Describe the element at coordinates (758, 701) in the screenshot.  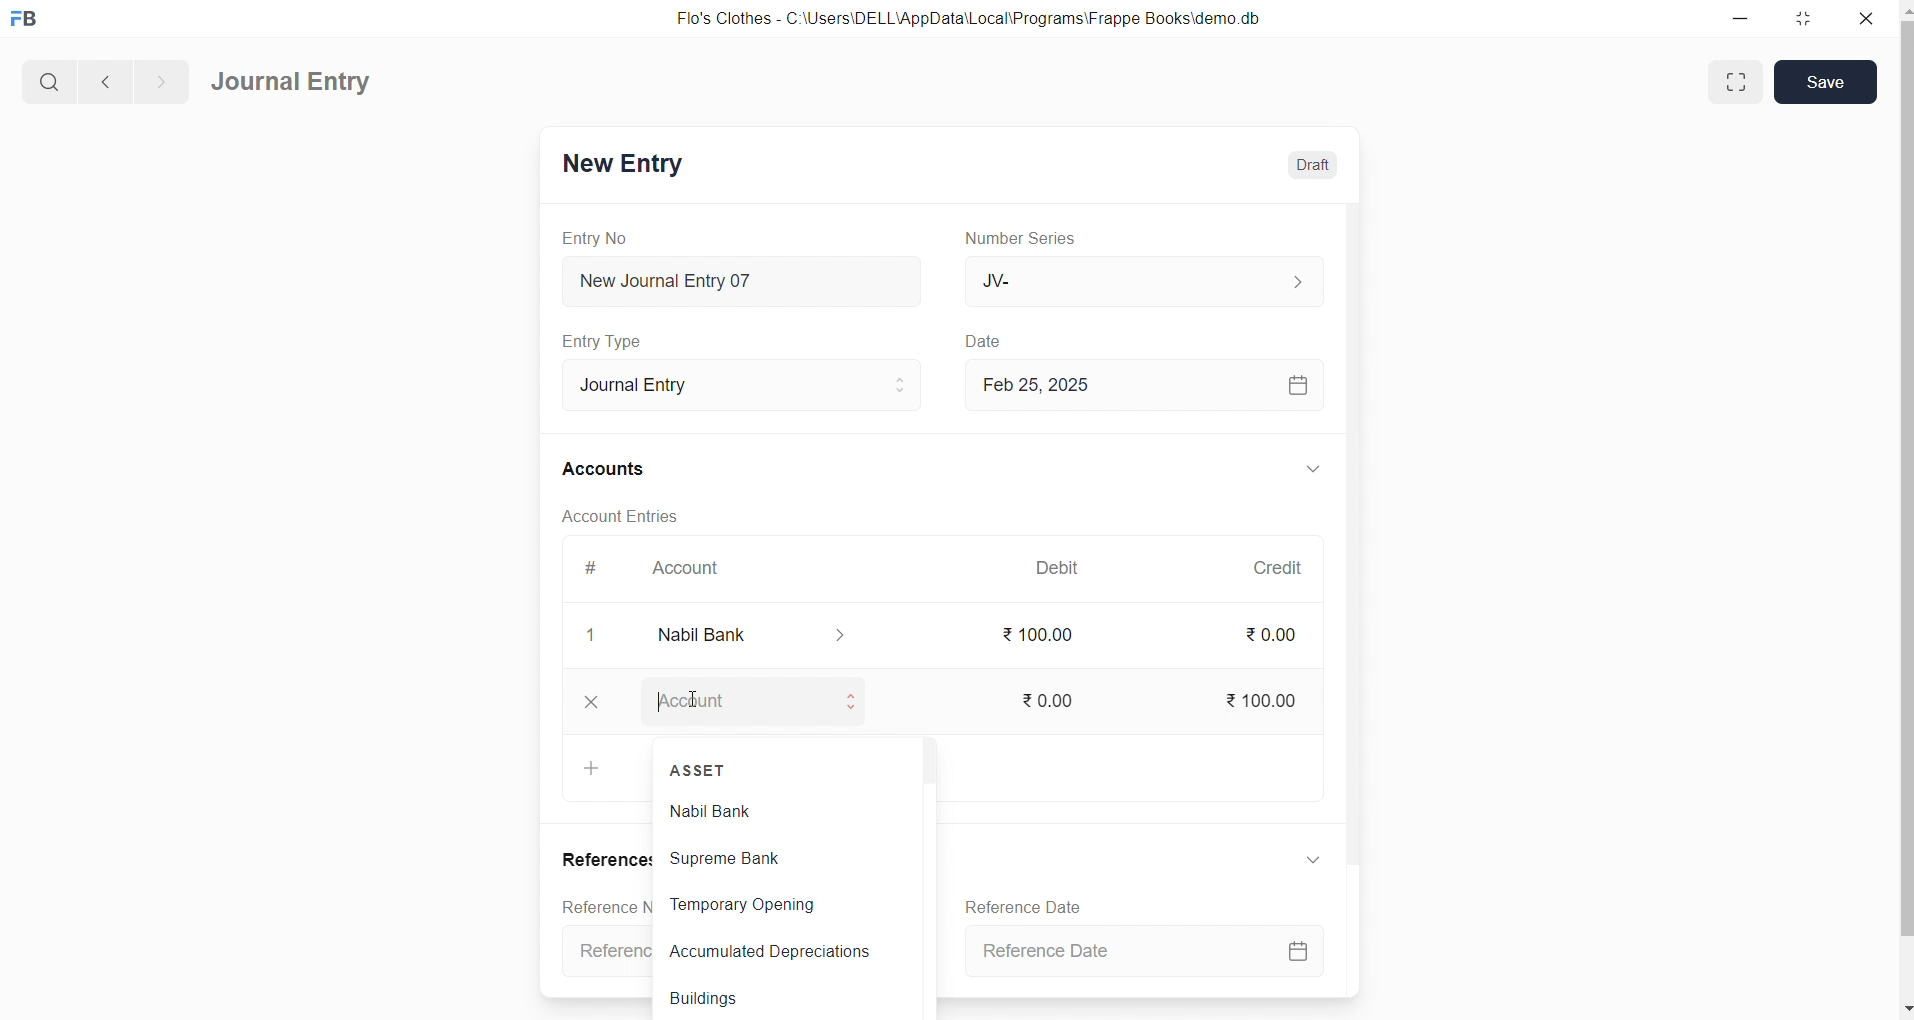
I see `Account` at that location.